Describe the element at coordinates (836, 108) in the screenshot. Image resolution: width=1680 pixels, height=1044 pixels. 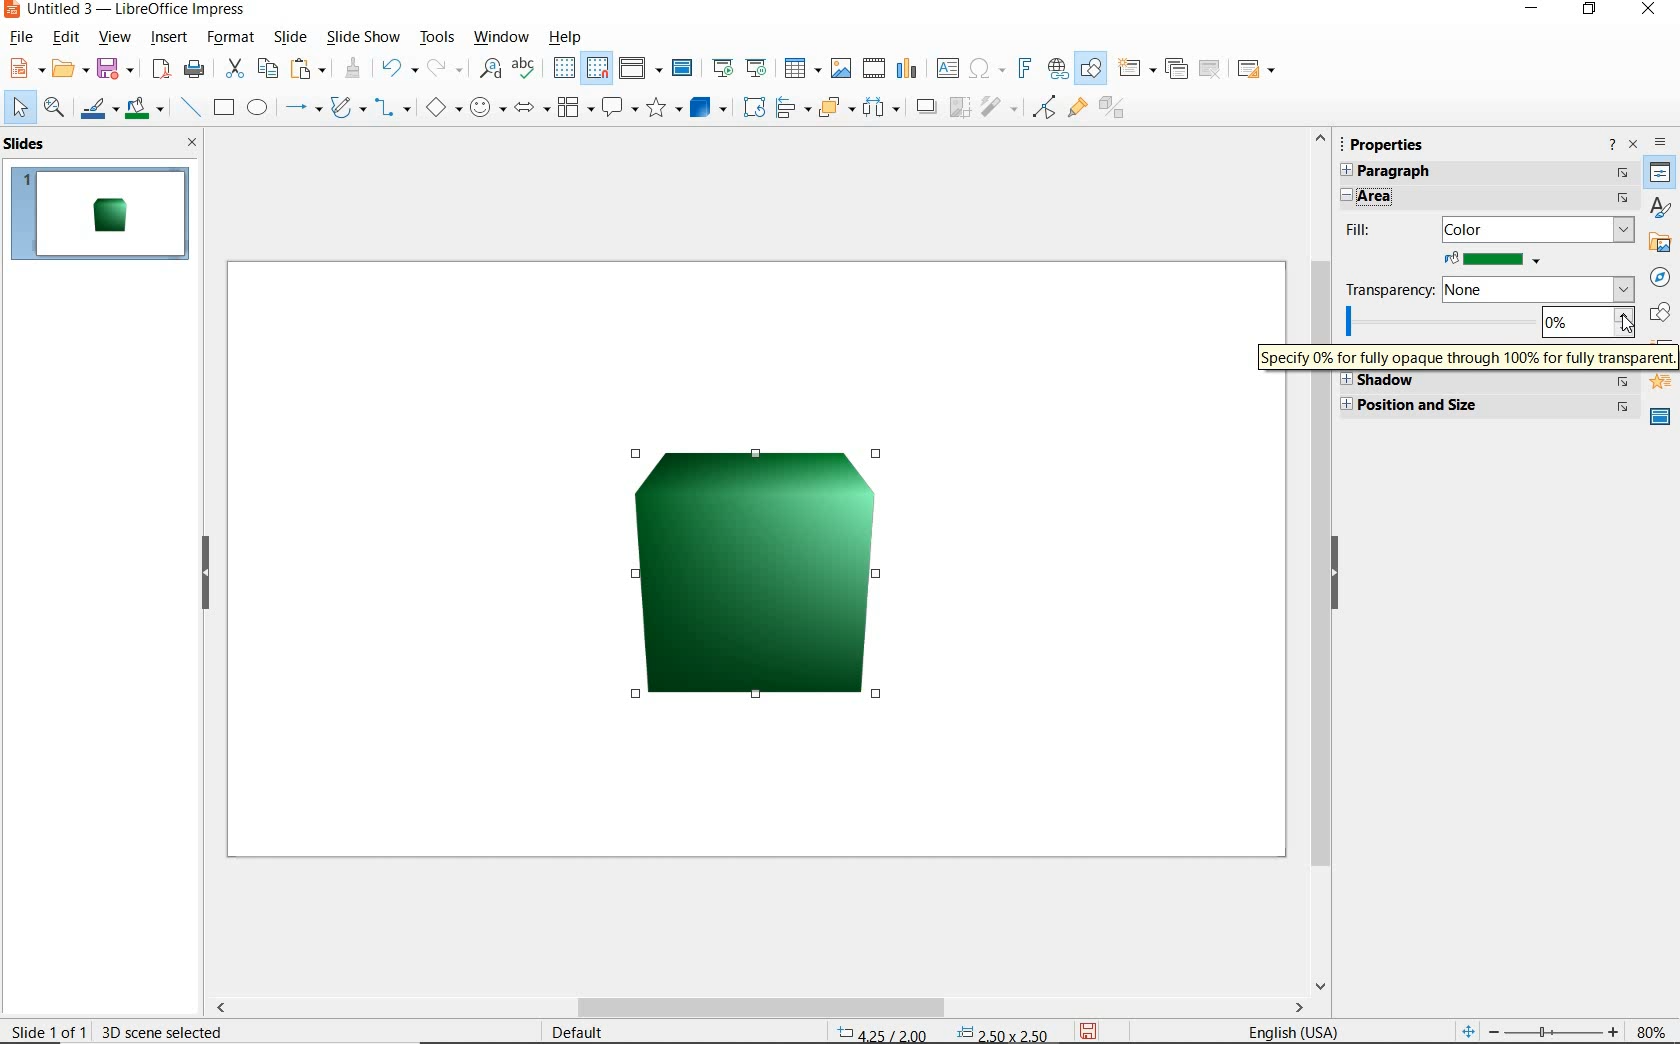
I see `ARRANGE` at that location.